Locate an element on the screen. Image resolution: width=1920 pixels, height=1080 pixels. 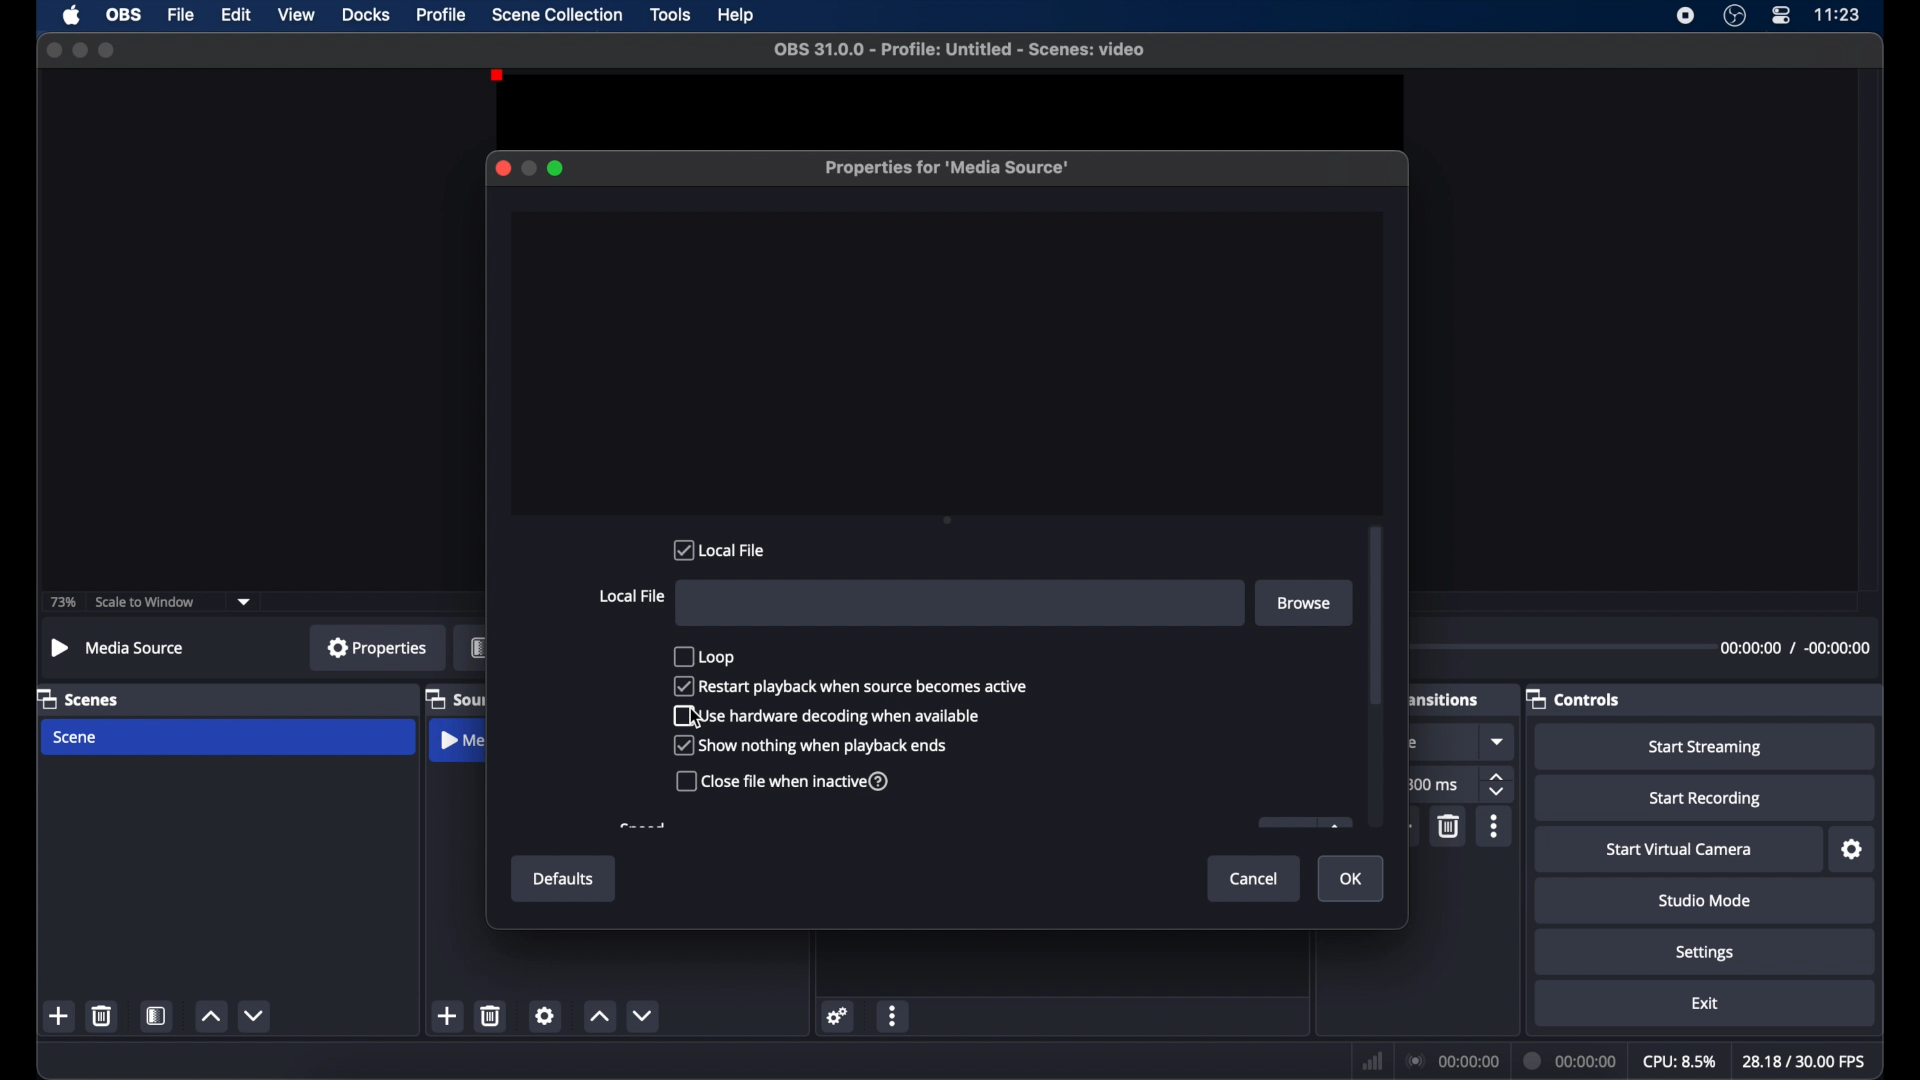
timestamps is located at coordinates (1795, 649).